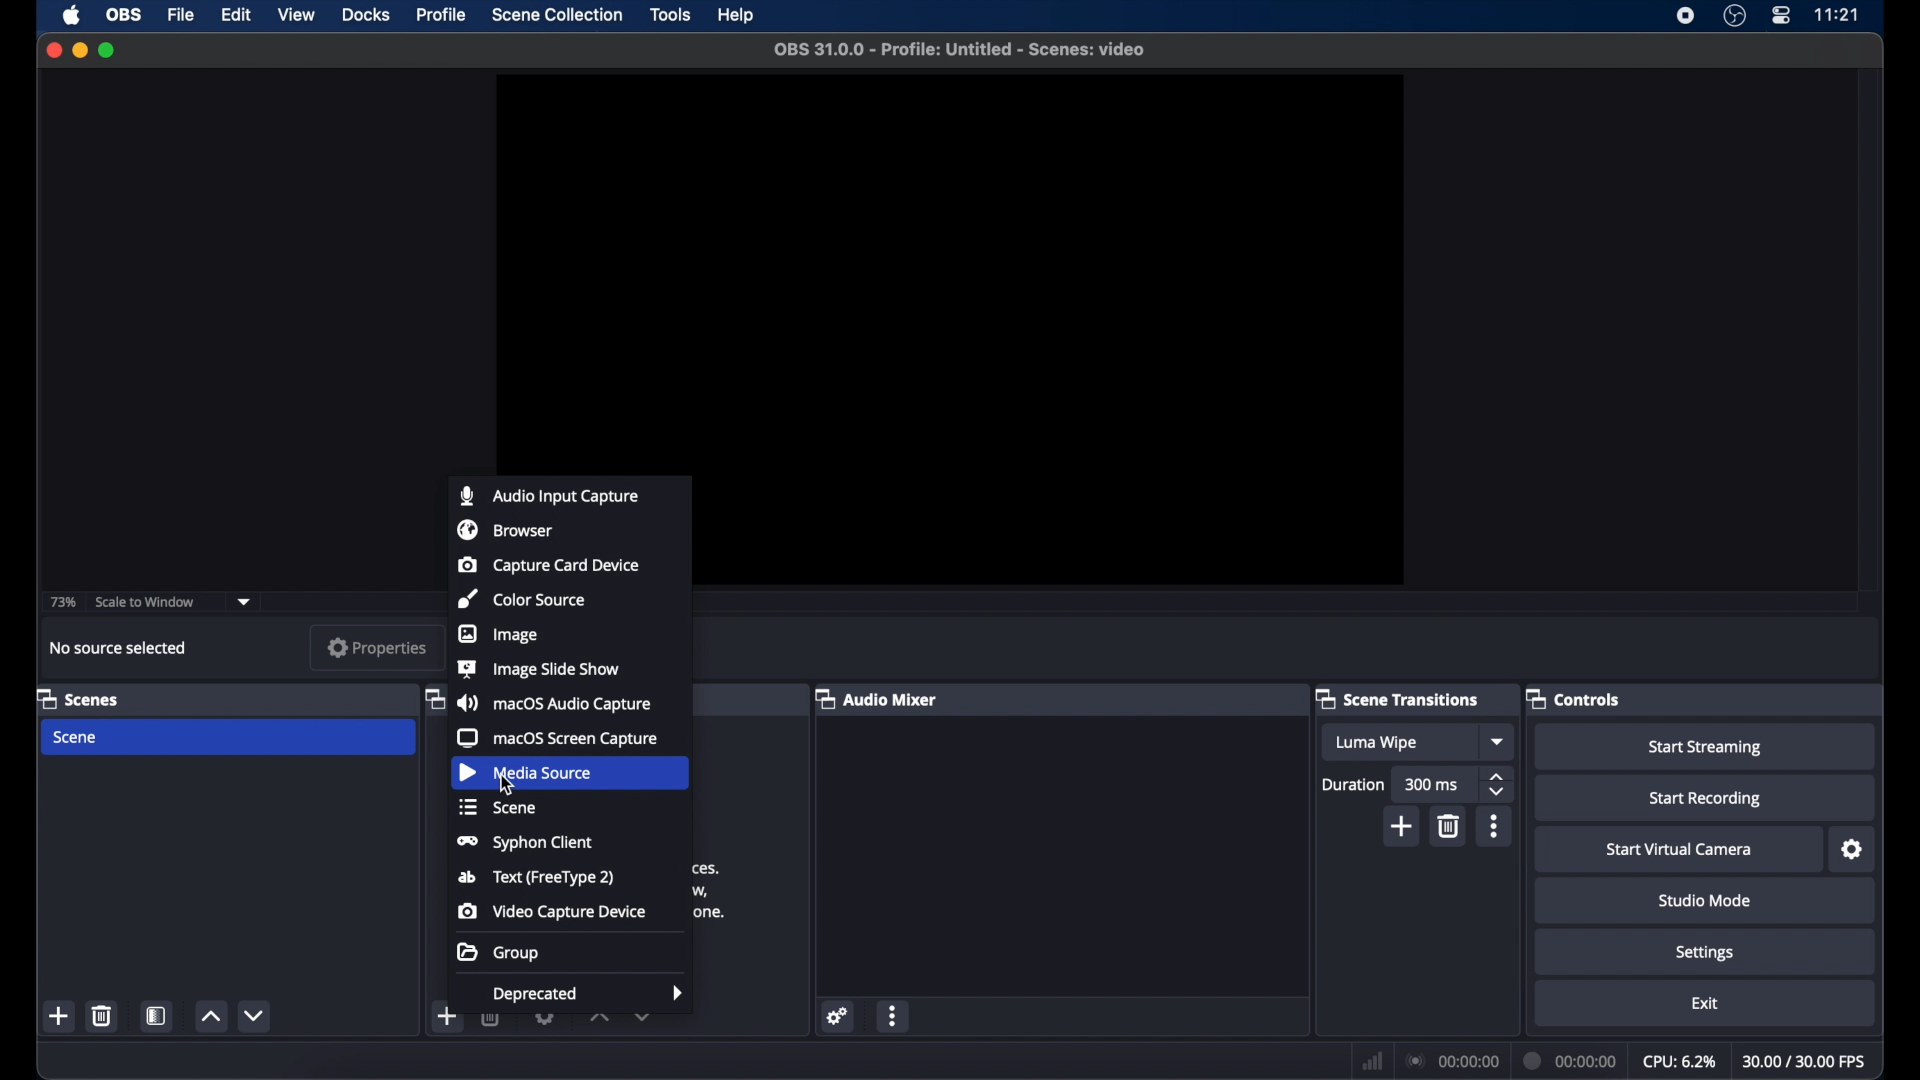 This screenshot has width=1920, height=1080. Describe the element at coordinates (79, 50) in the screenshot. I see `minimize` at that location.